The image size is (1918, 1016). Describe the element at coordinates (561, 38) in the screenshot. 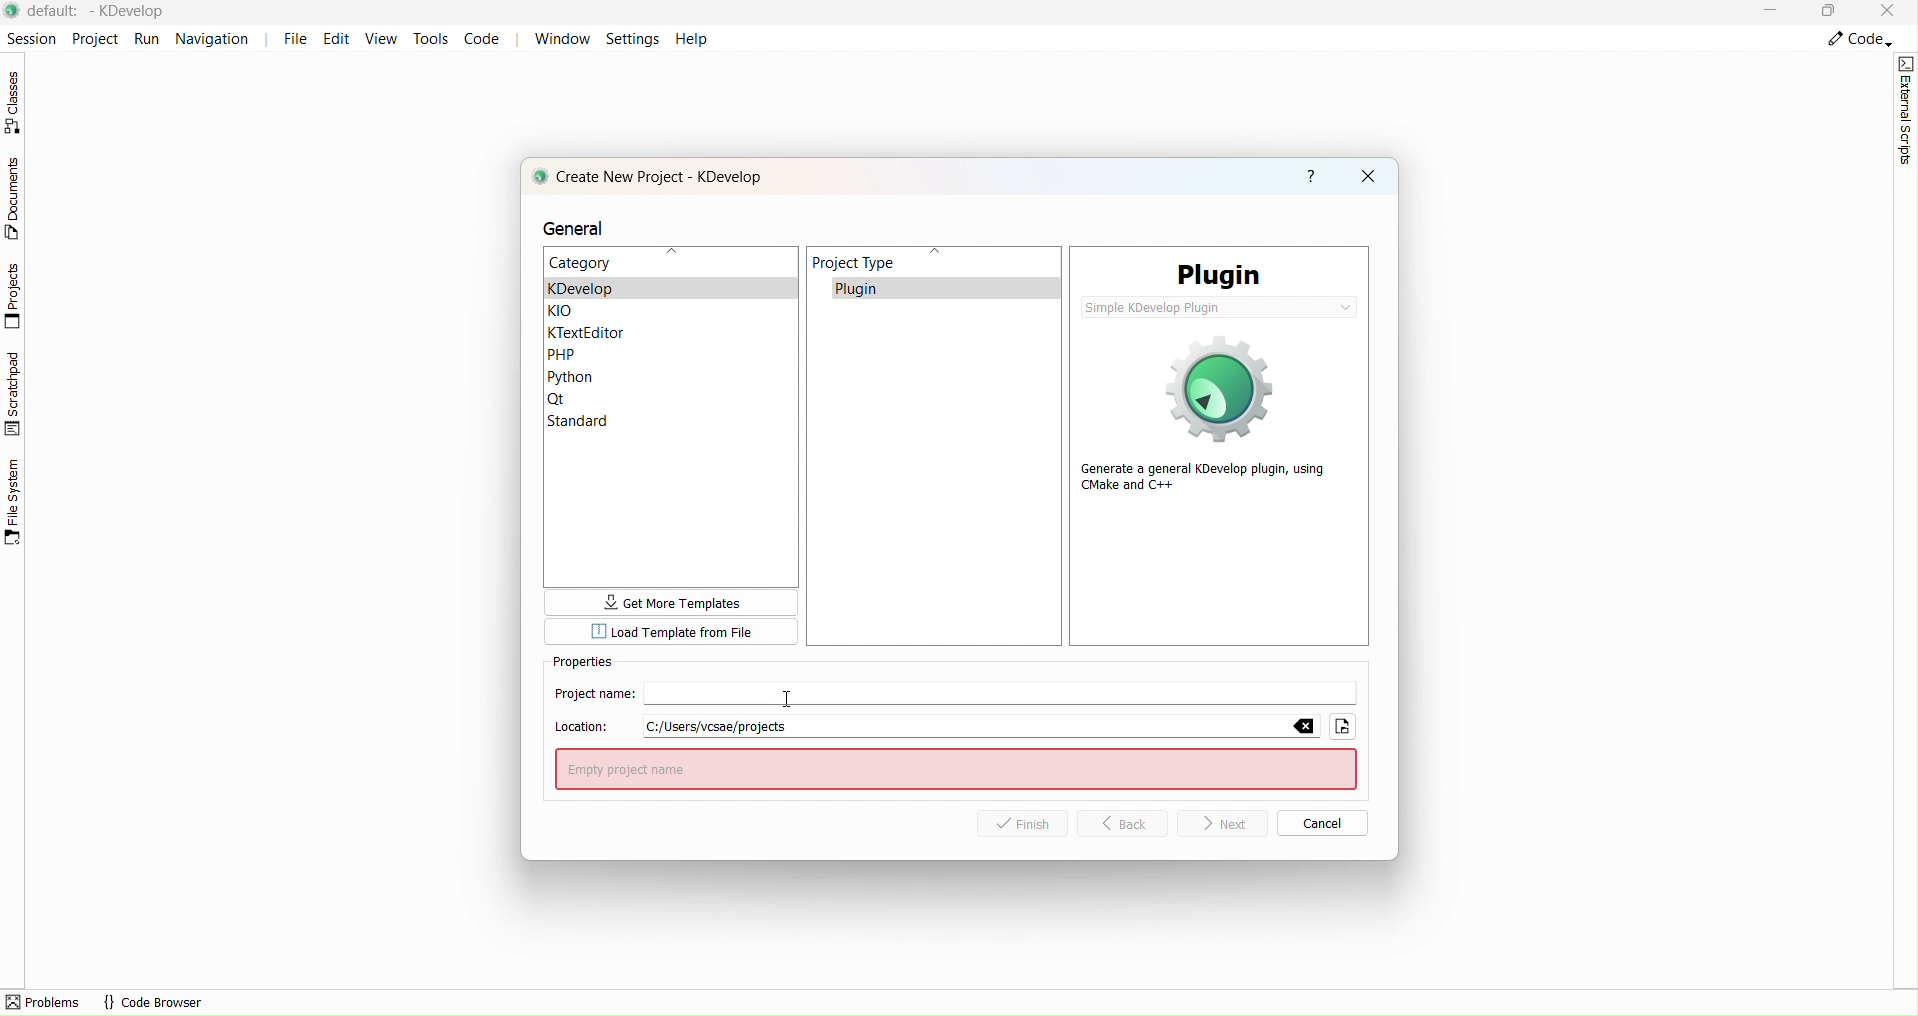

I see `Window` at that location.